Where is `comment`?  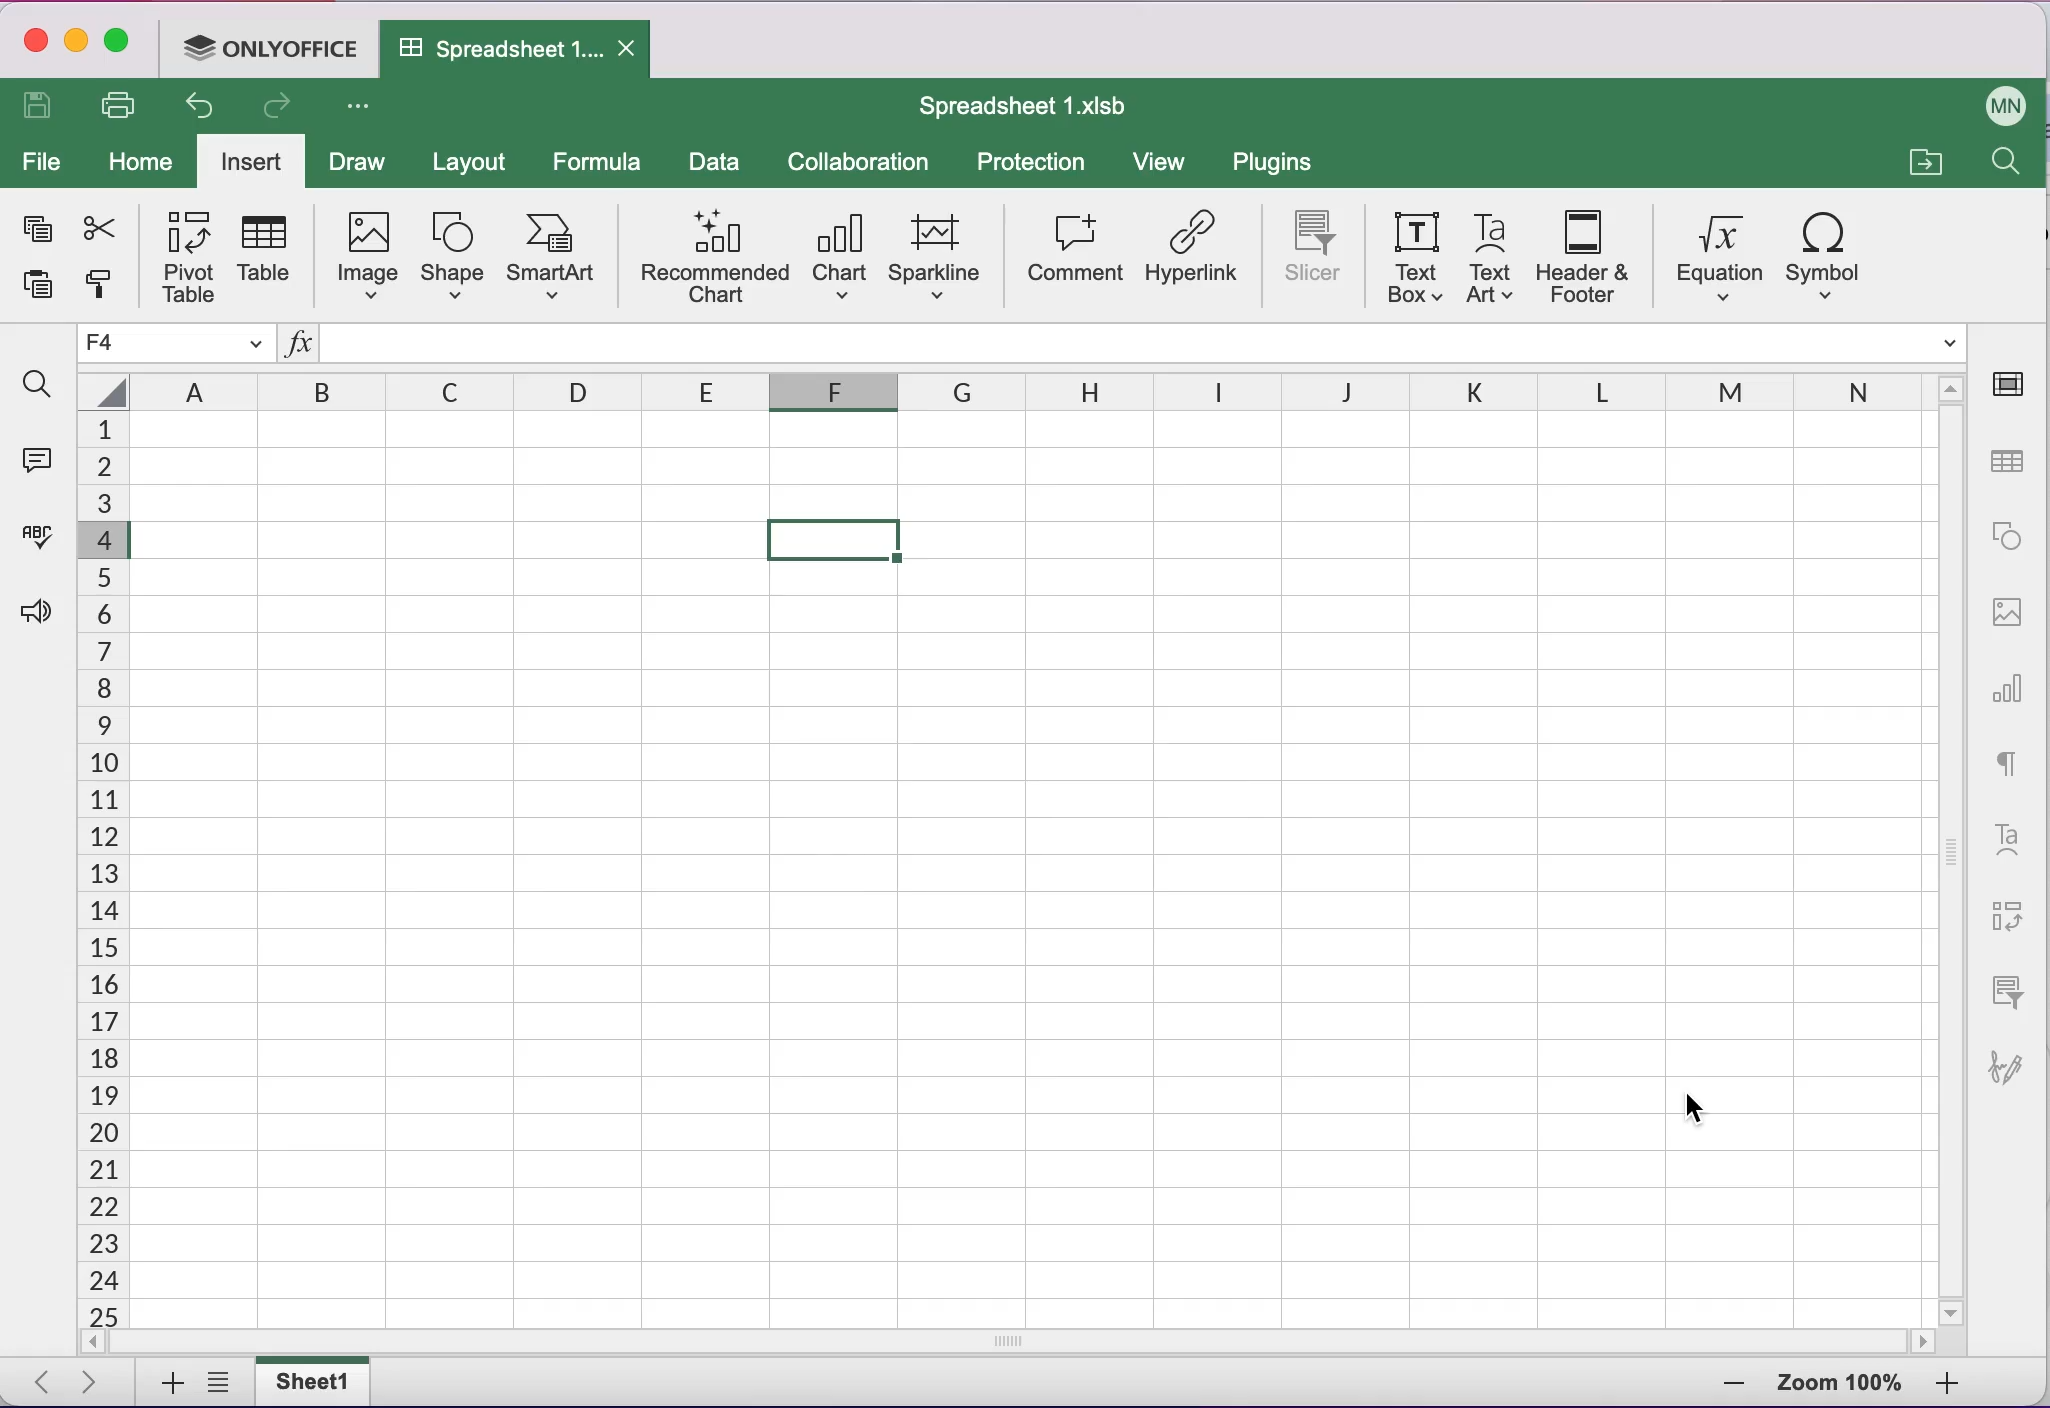 comment is located at coordinates (1074, 254).